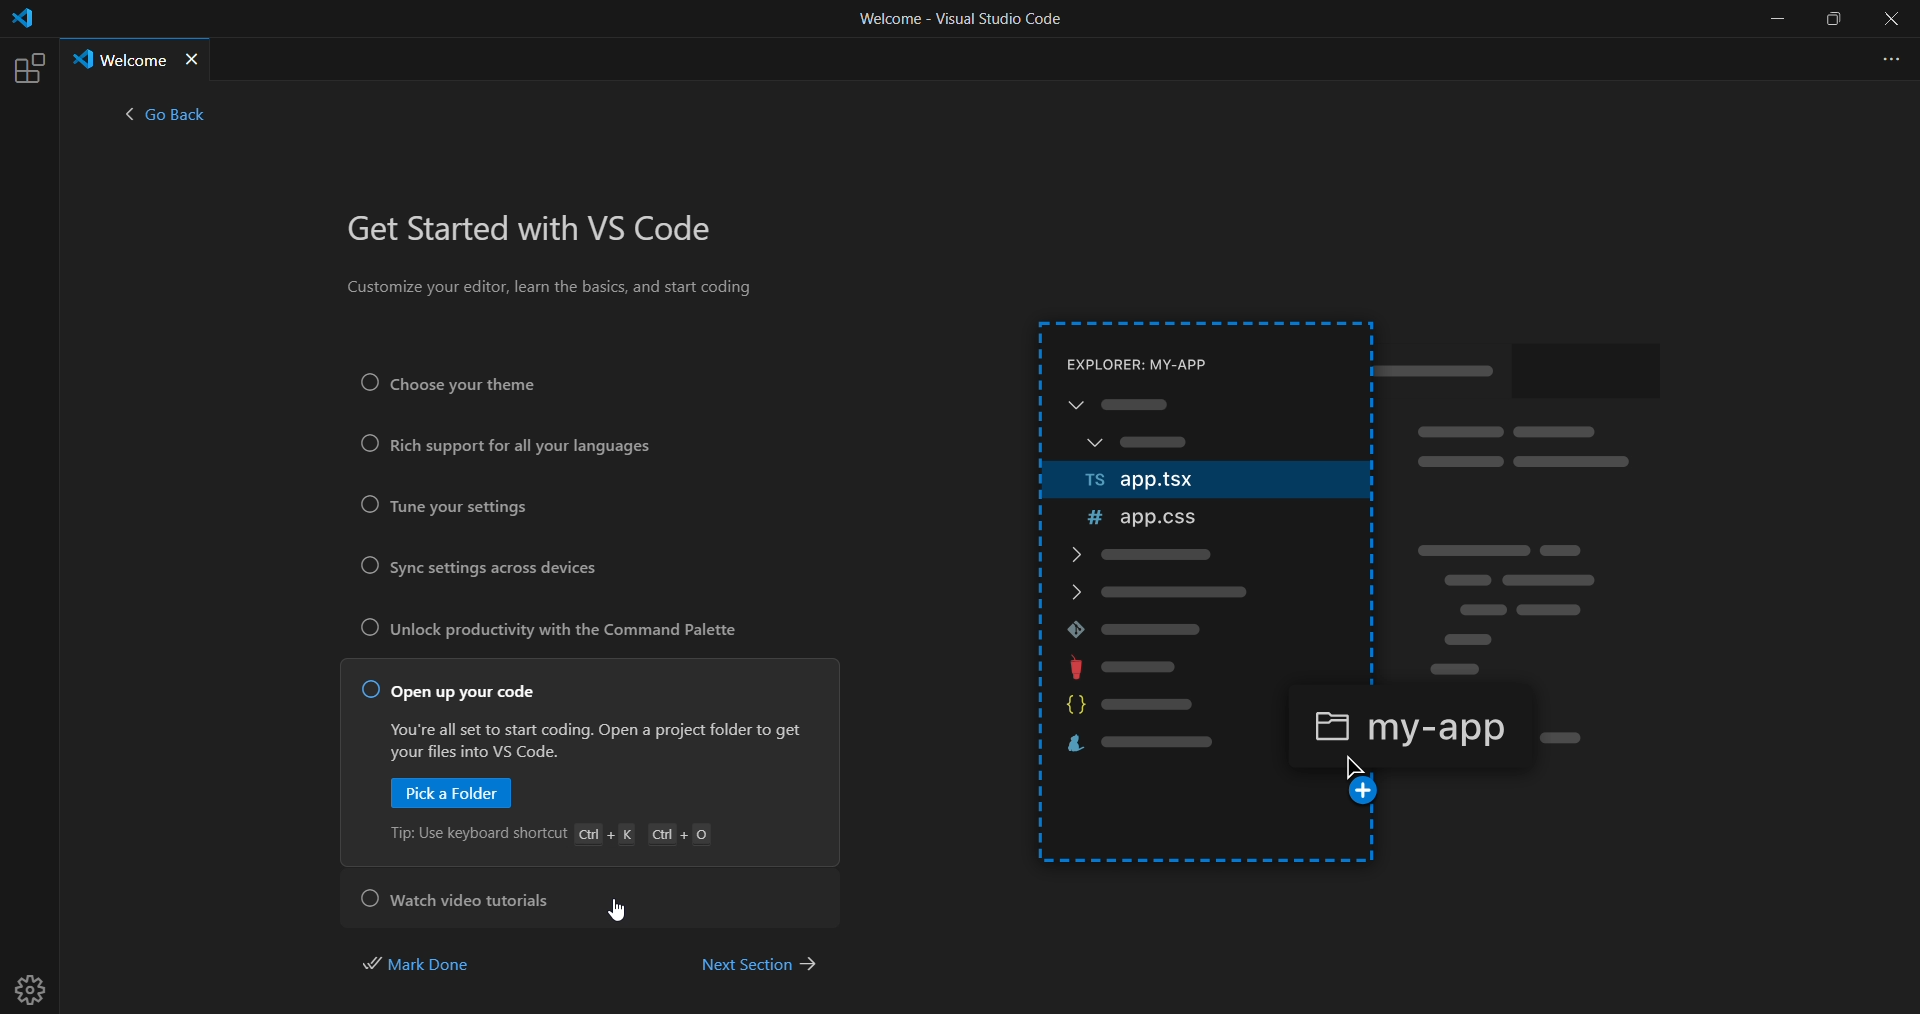 The height and width of the screenshot is (1014, 1920). Describe the element at coordinates (452, 691) in the screenshot. I see `open up your code` at that location.